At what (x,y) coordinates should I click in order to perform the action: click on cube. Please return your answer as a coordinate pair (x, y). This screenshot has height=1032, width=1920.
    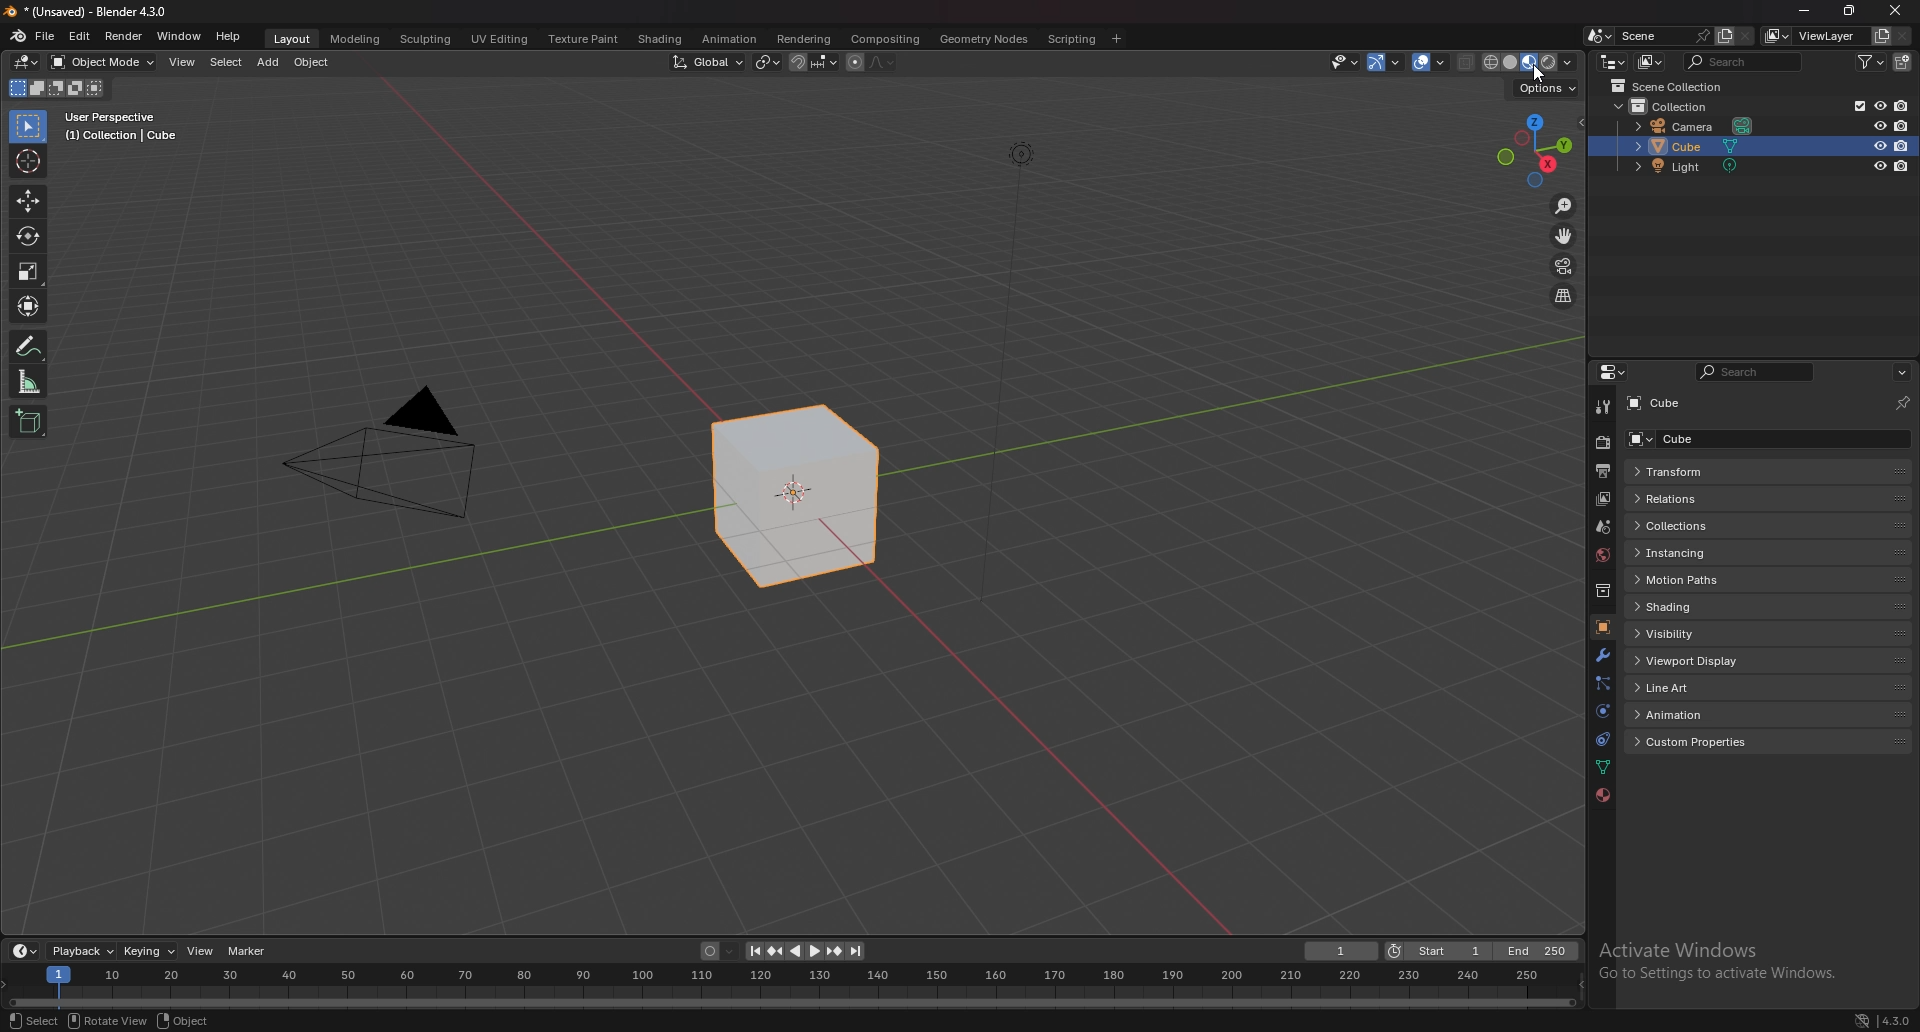
    Looking at the image, I should click on (786, 496).